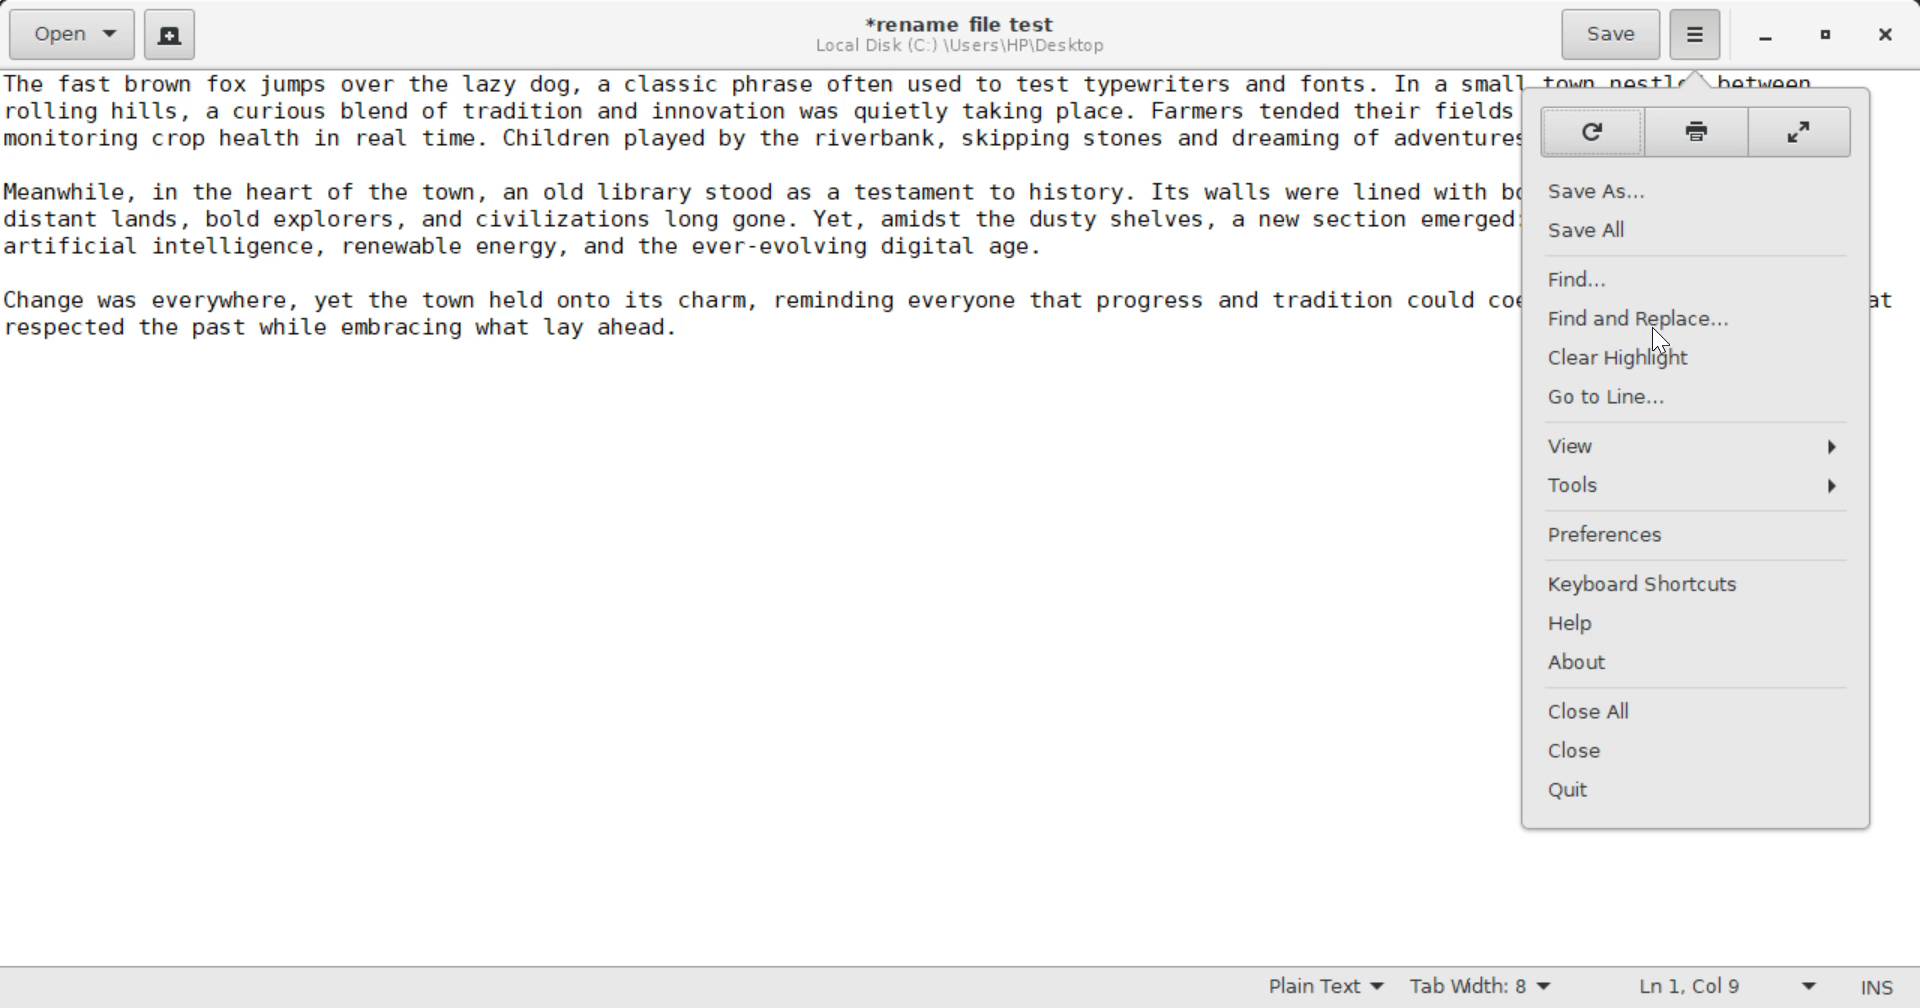 This screenshot has width=1920, height=1008. Describe the element at coordinates (1481, 989) in the screenshot. I see `Tab Width 8` at that location.